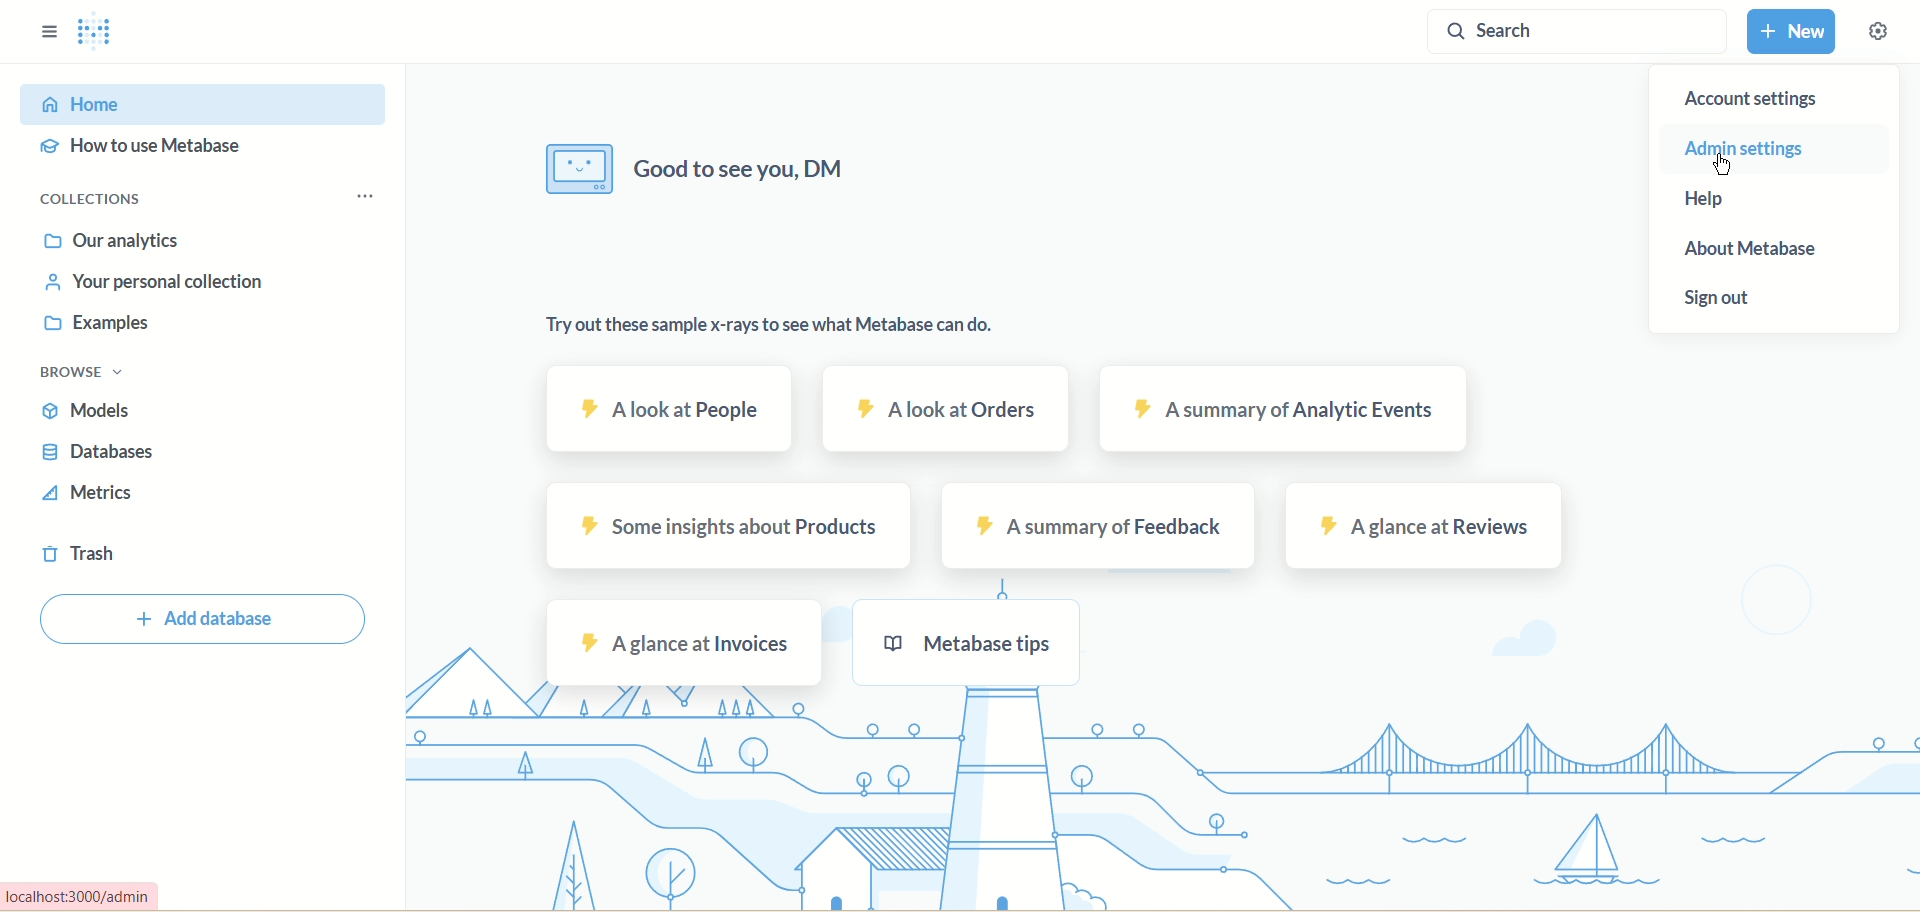  I want to click on a summary of analytic events, so click(1285, 412).